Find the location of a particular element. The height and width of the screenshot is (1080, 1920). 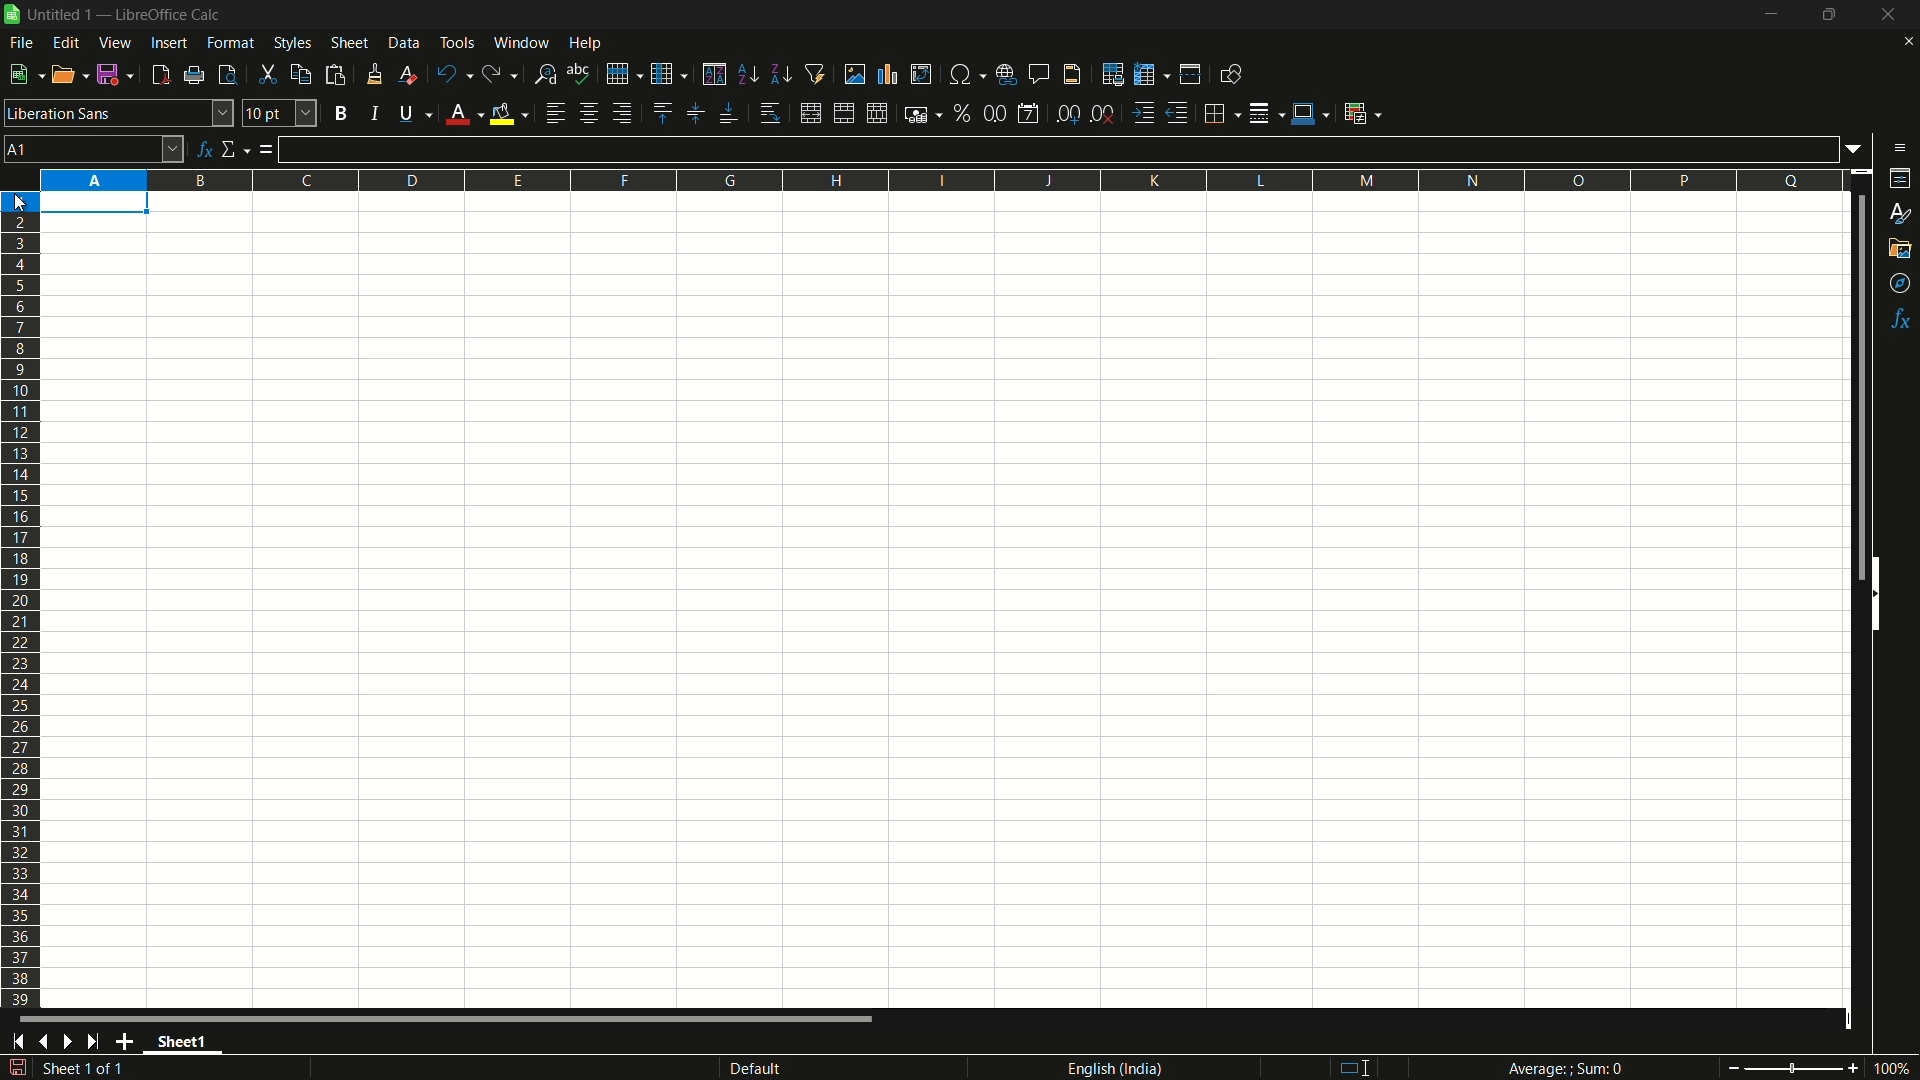

delete decimal place is located at coordinates (1104, 114).